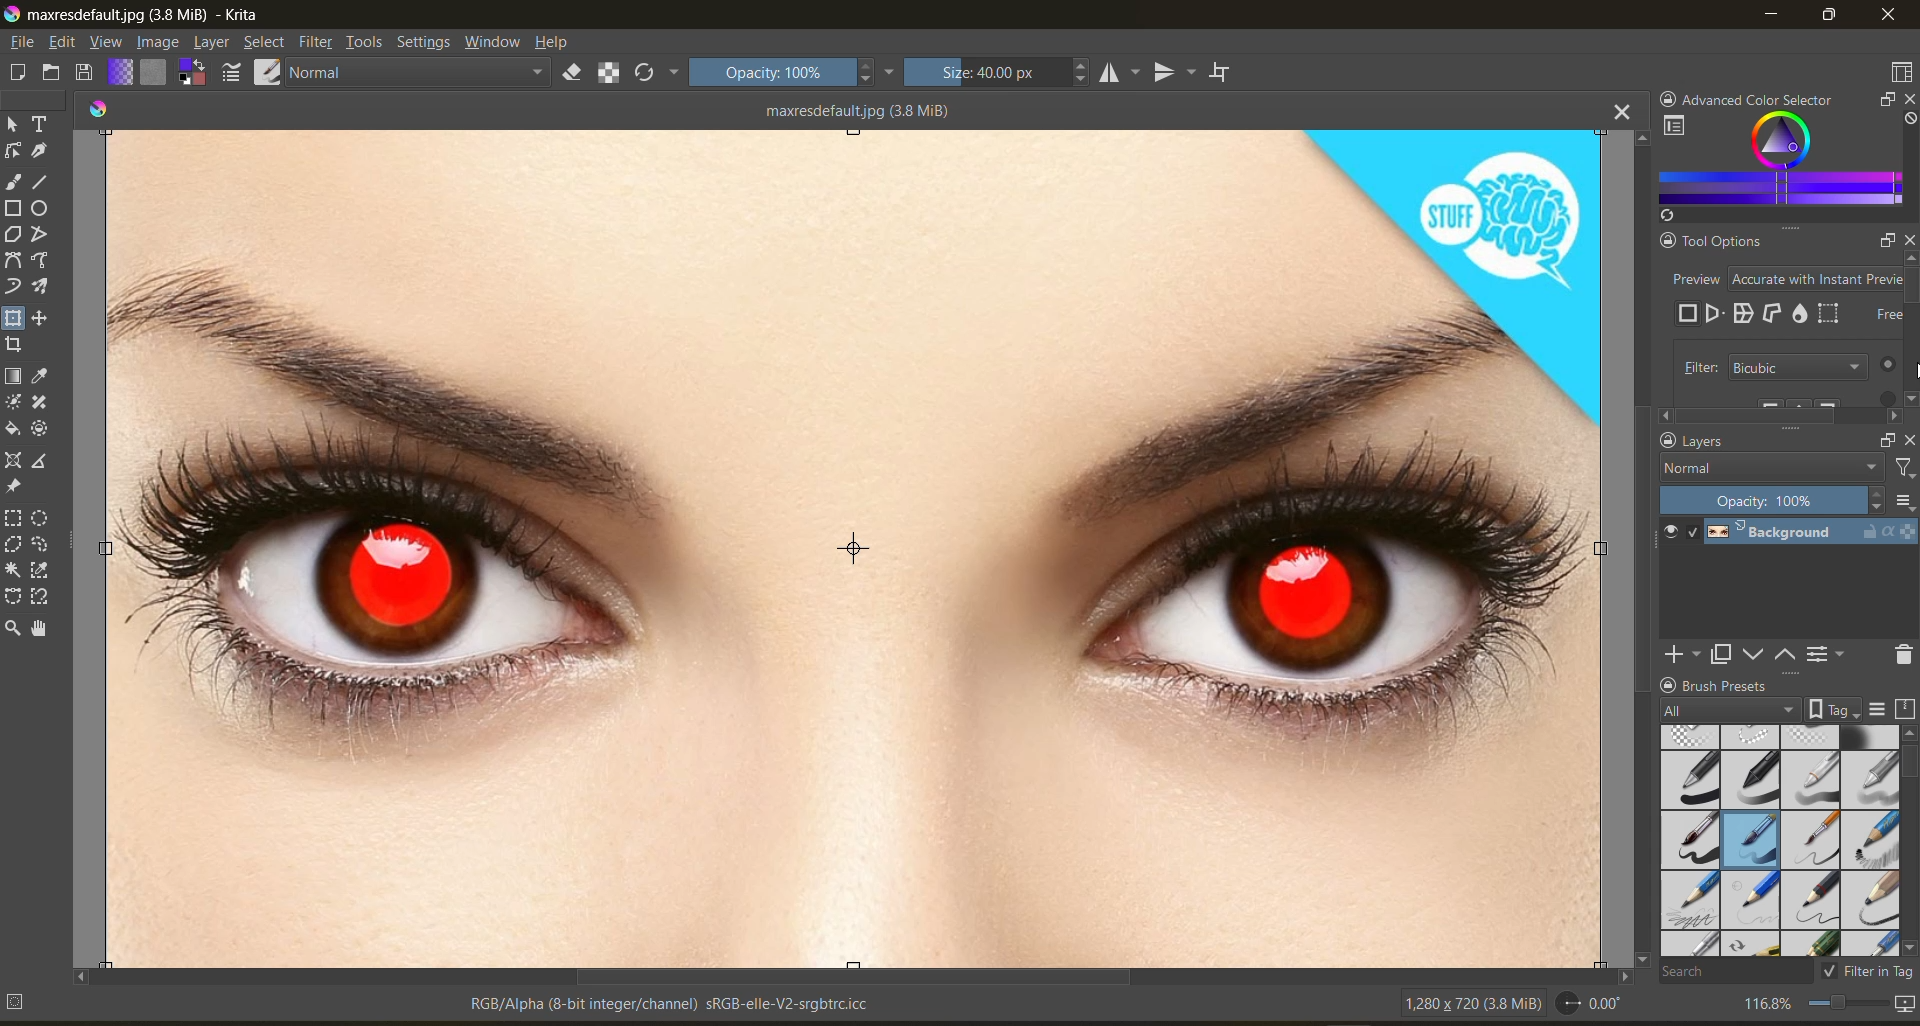 The image size is (1920, 1026). I want to click on Scroll bar, so click(1912, 334).